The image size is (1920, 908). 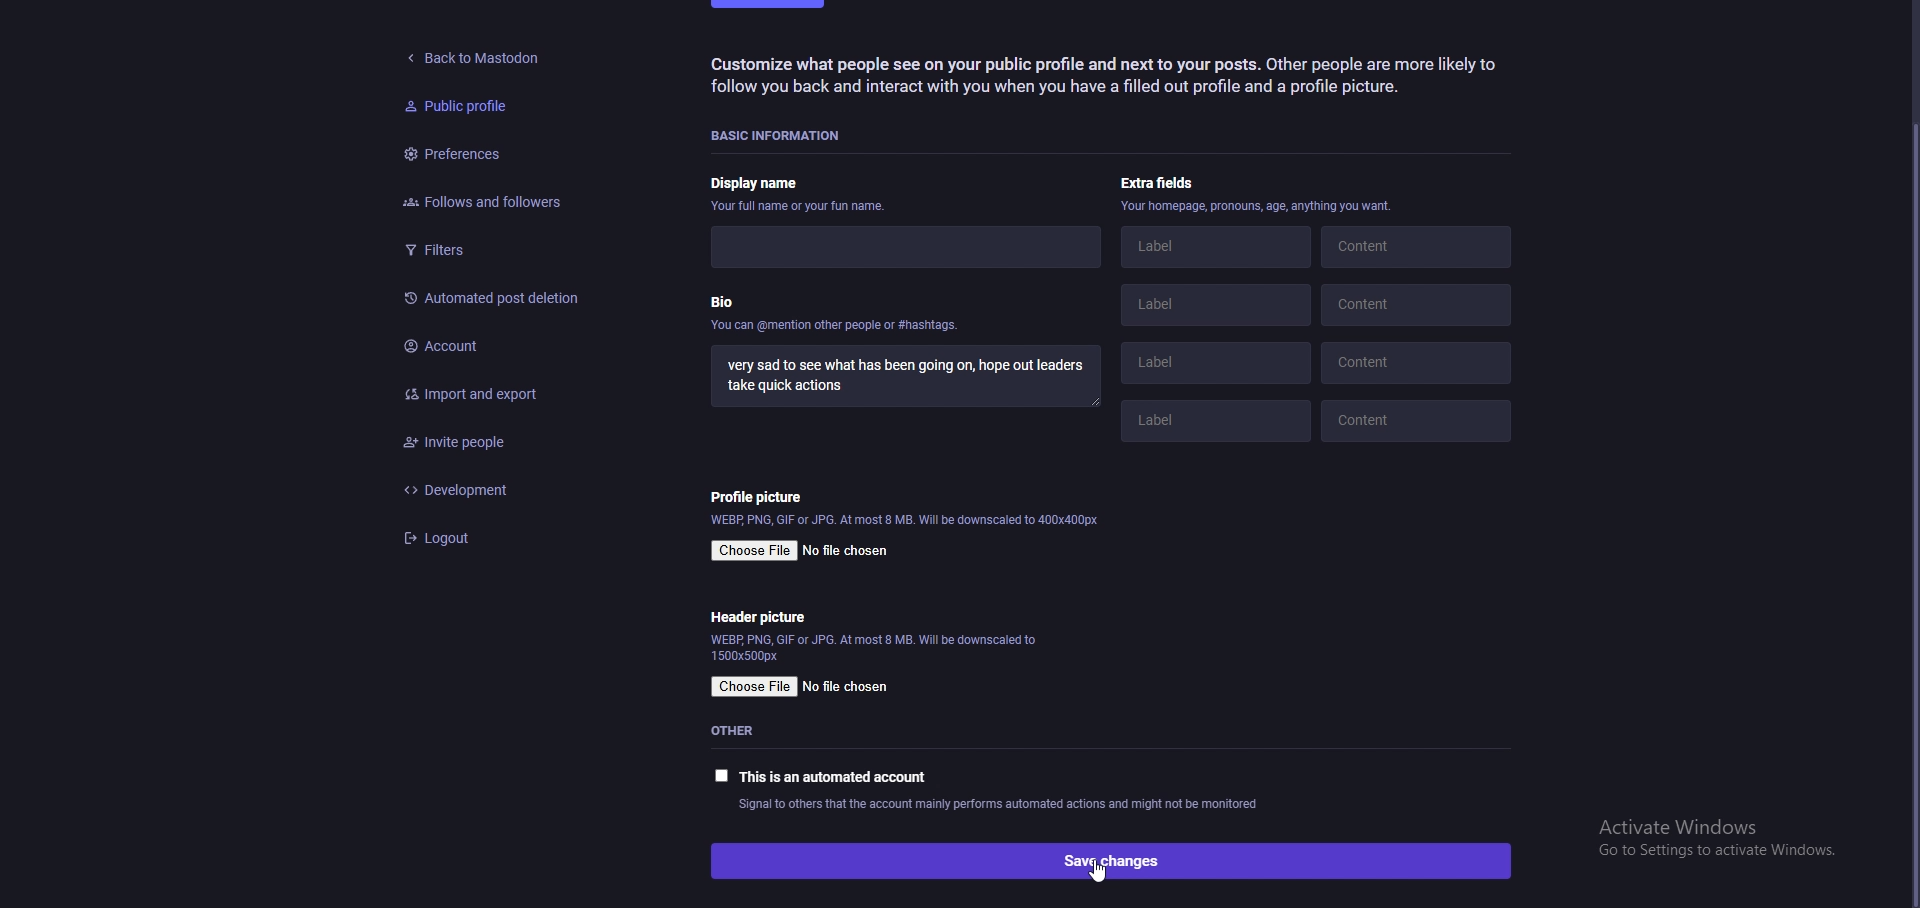 What do you see at coordinates (475, 202) in the screenshot?
I see `Follows and followers` at bounding box center [475, 202].